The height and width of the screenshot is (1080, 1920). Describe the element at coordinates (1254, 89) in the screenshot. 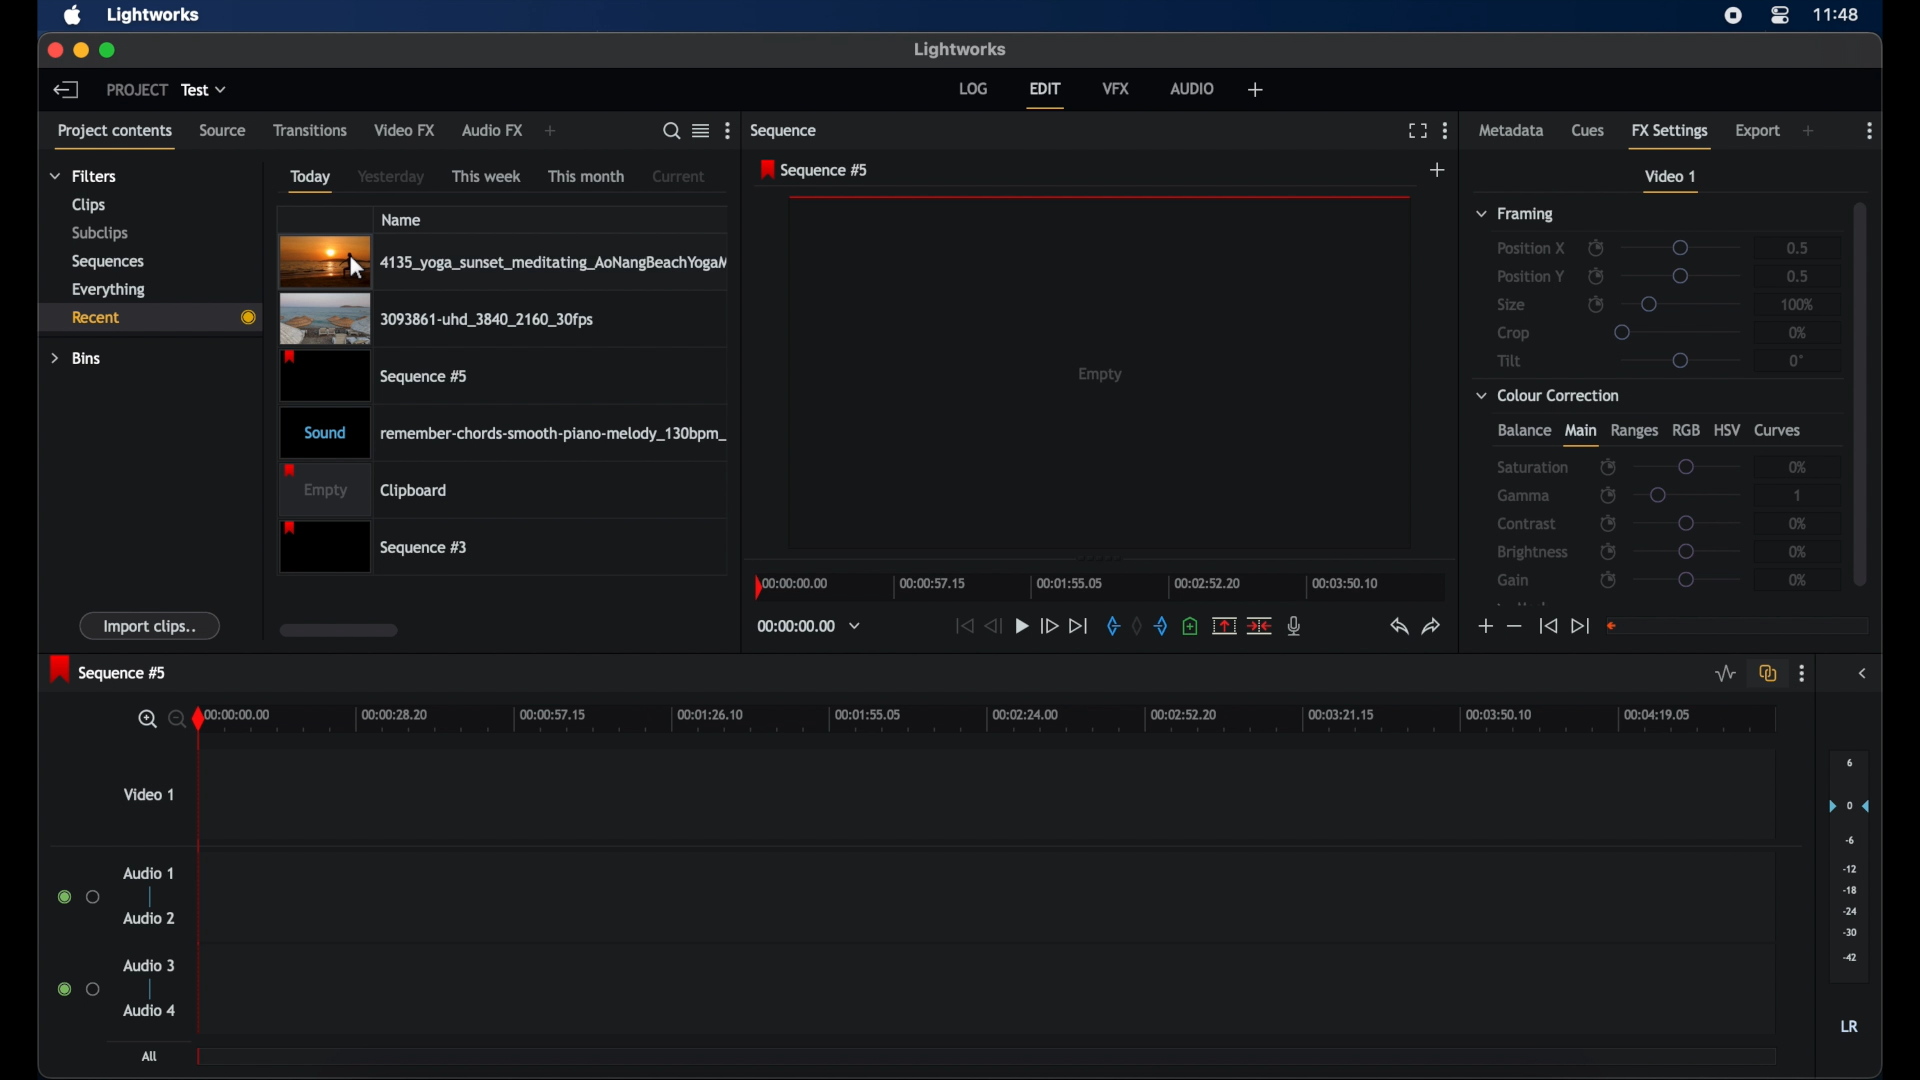

I see `add` at that location.